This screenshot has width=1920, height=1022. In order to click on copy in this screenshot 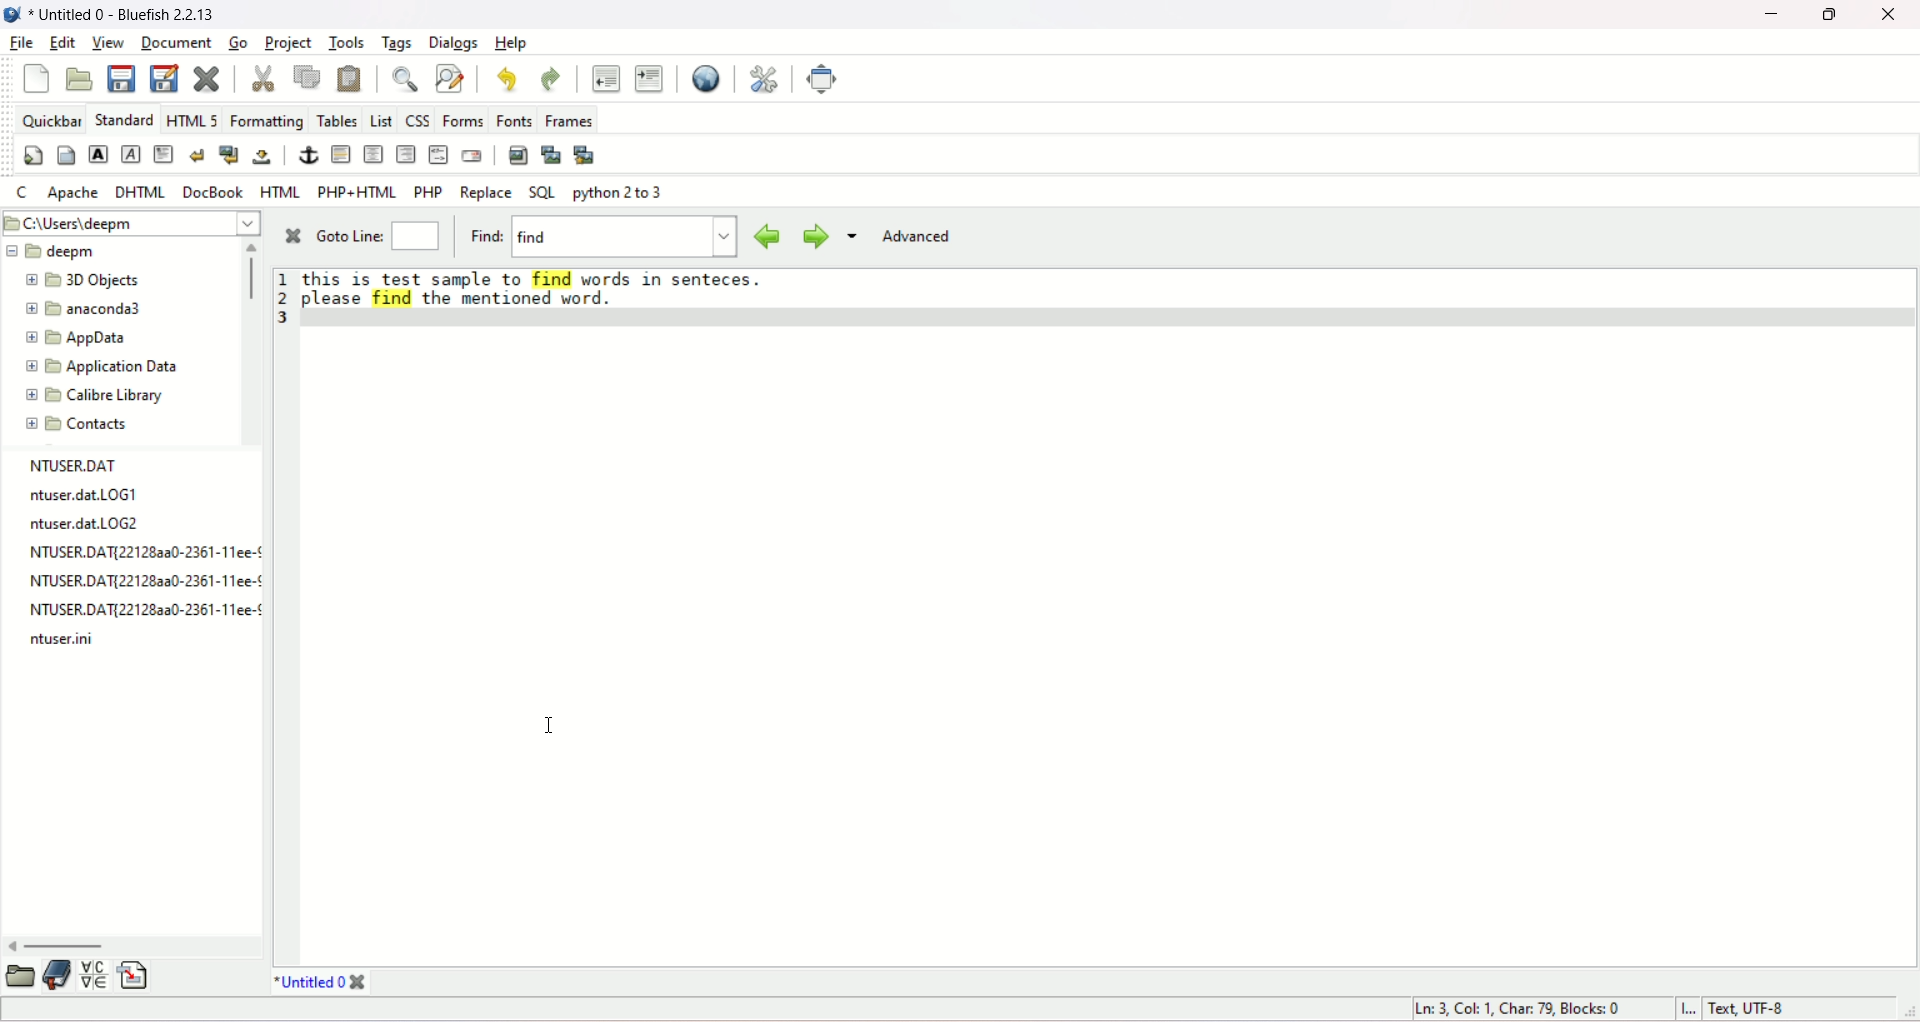, I will do `click(304, 76)`.